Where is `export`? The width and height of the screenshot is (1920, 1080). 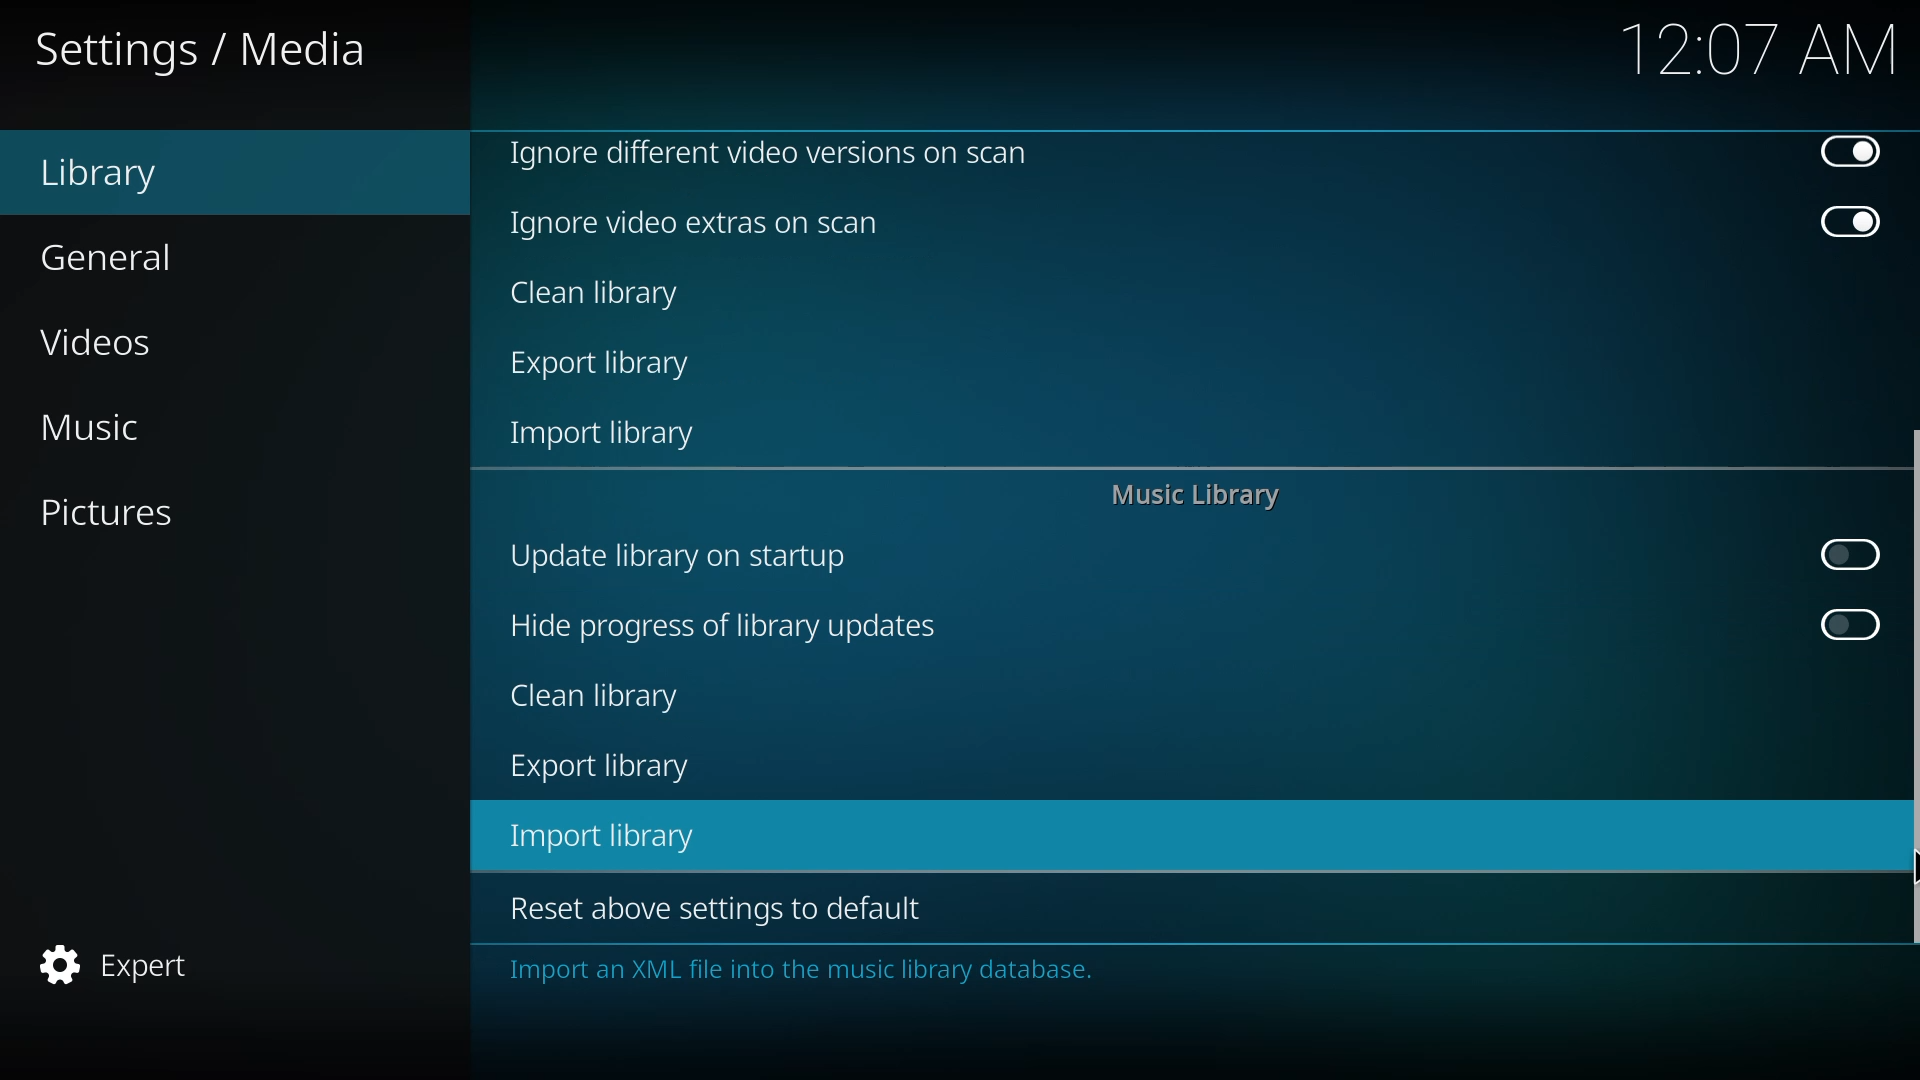 export is located at coordinates (600, 767).